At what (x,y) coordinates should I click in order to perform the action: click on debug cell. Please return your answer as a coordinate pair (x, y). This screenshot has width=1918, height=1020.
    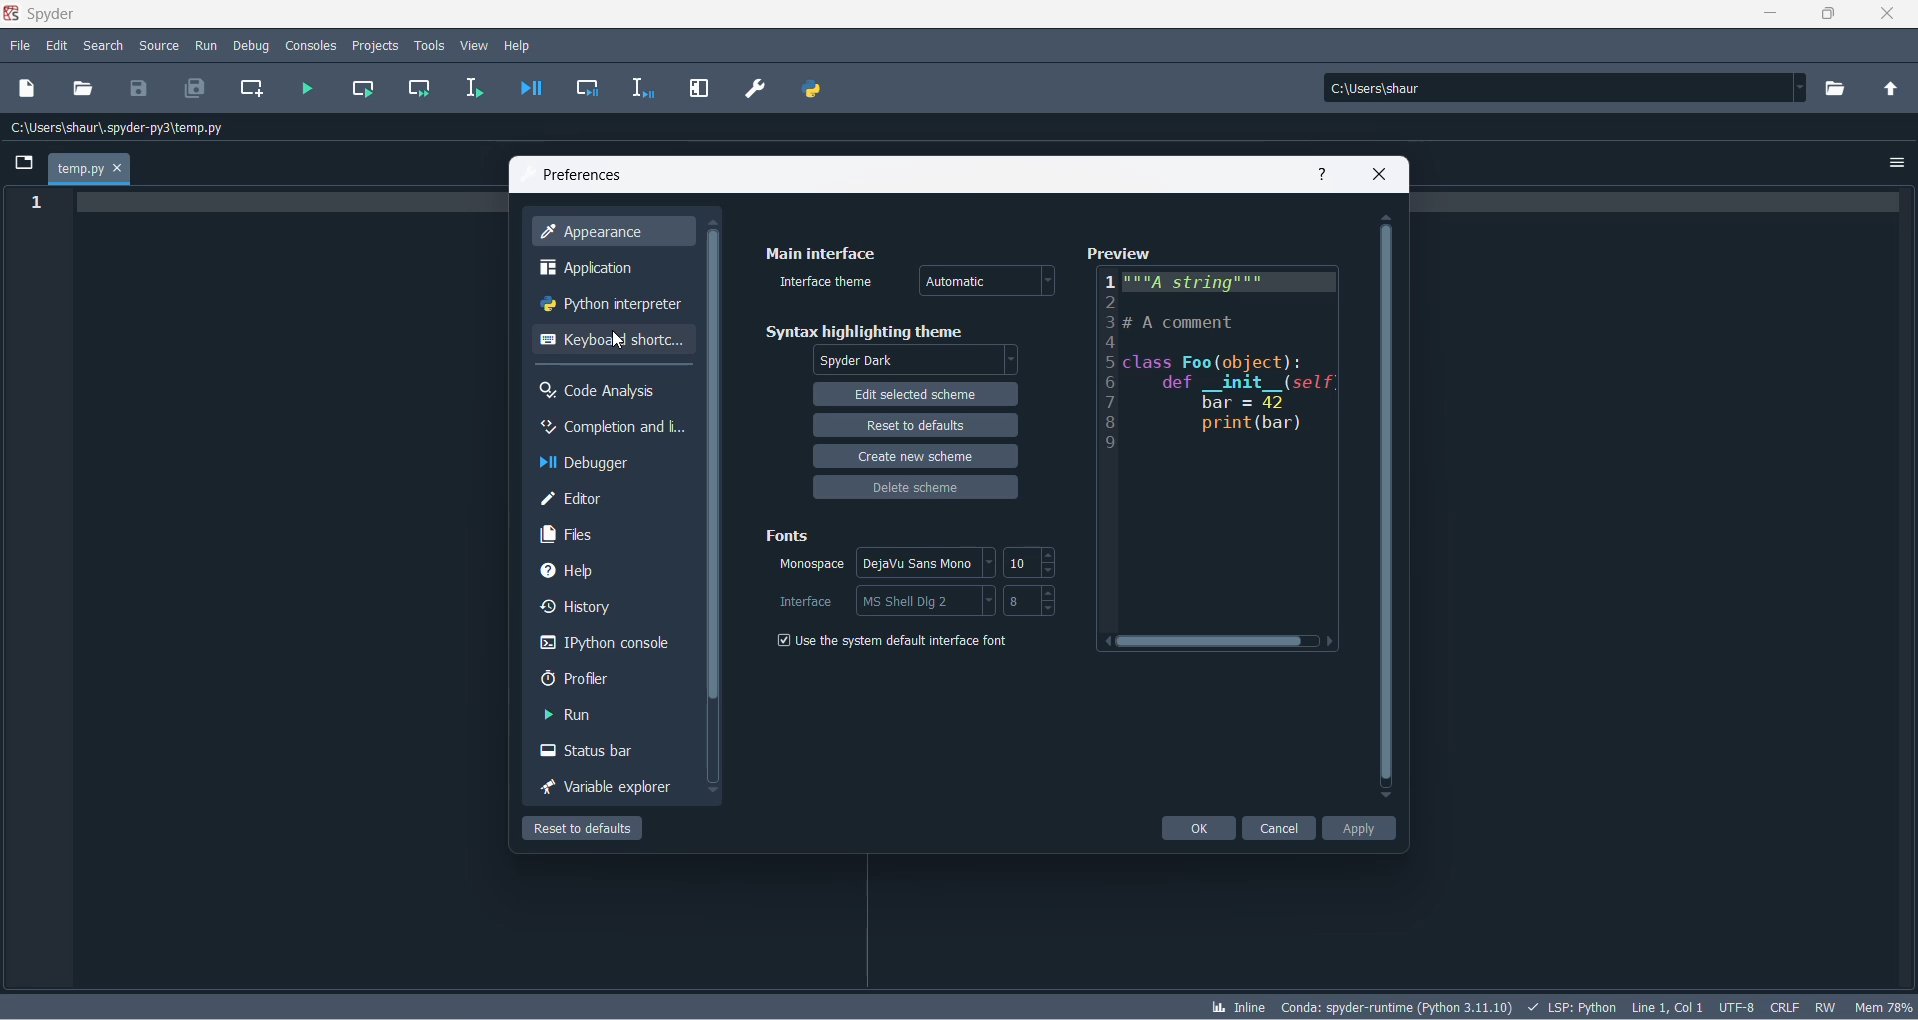
    Looking at the image, I should click on (588, 90).